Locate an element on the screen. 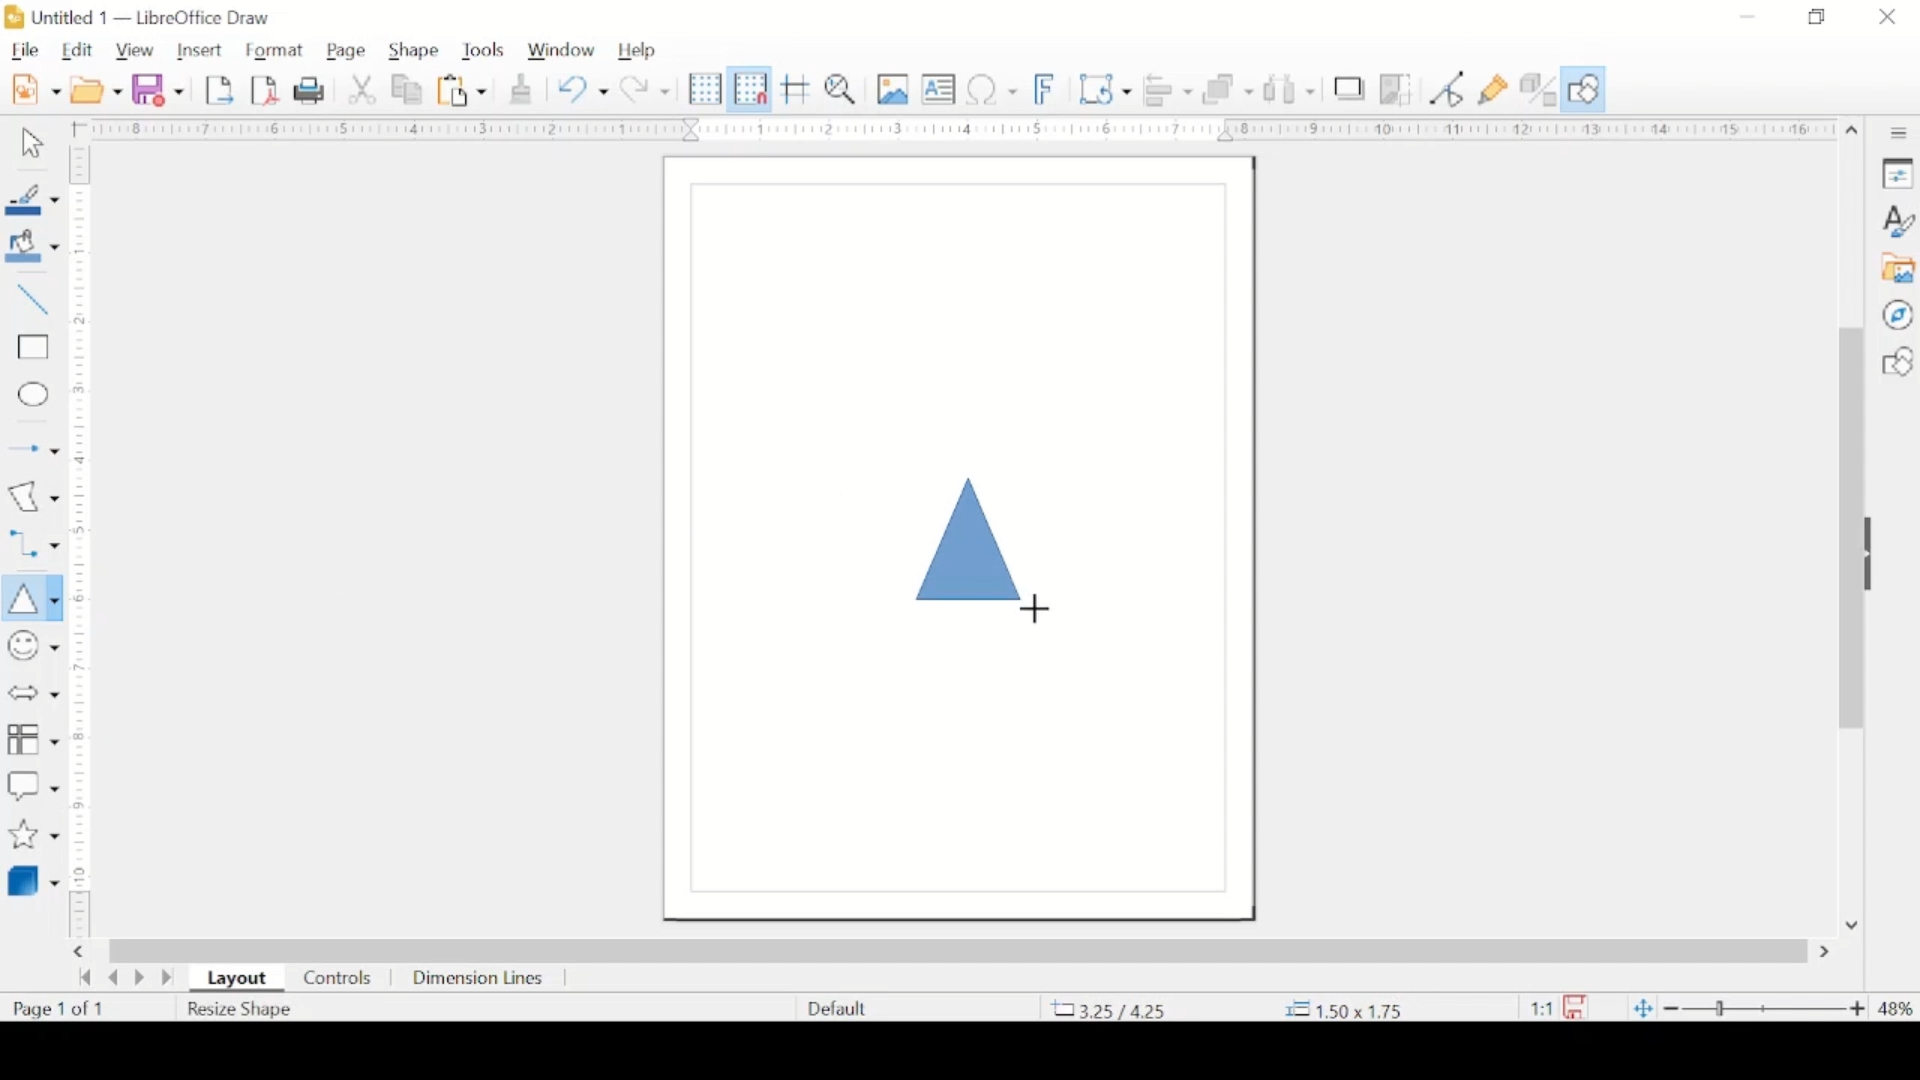  crop image is located at coordinates (1400, 90).